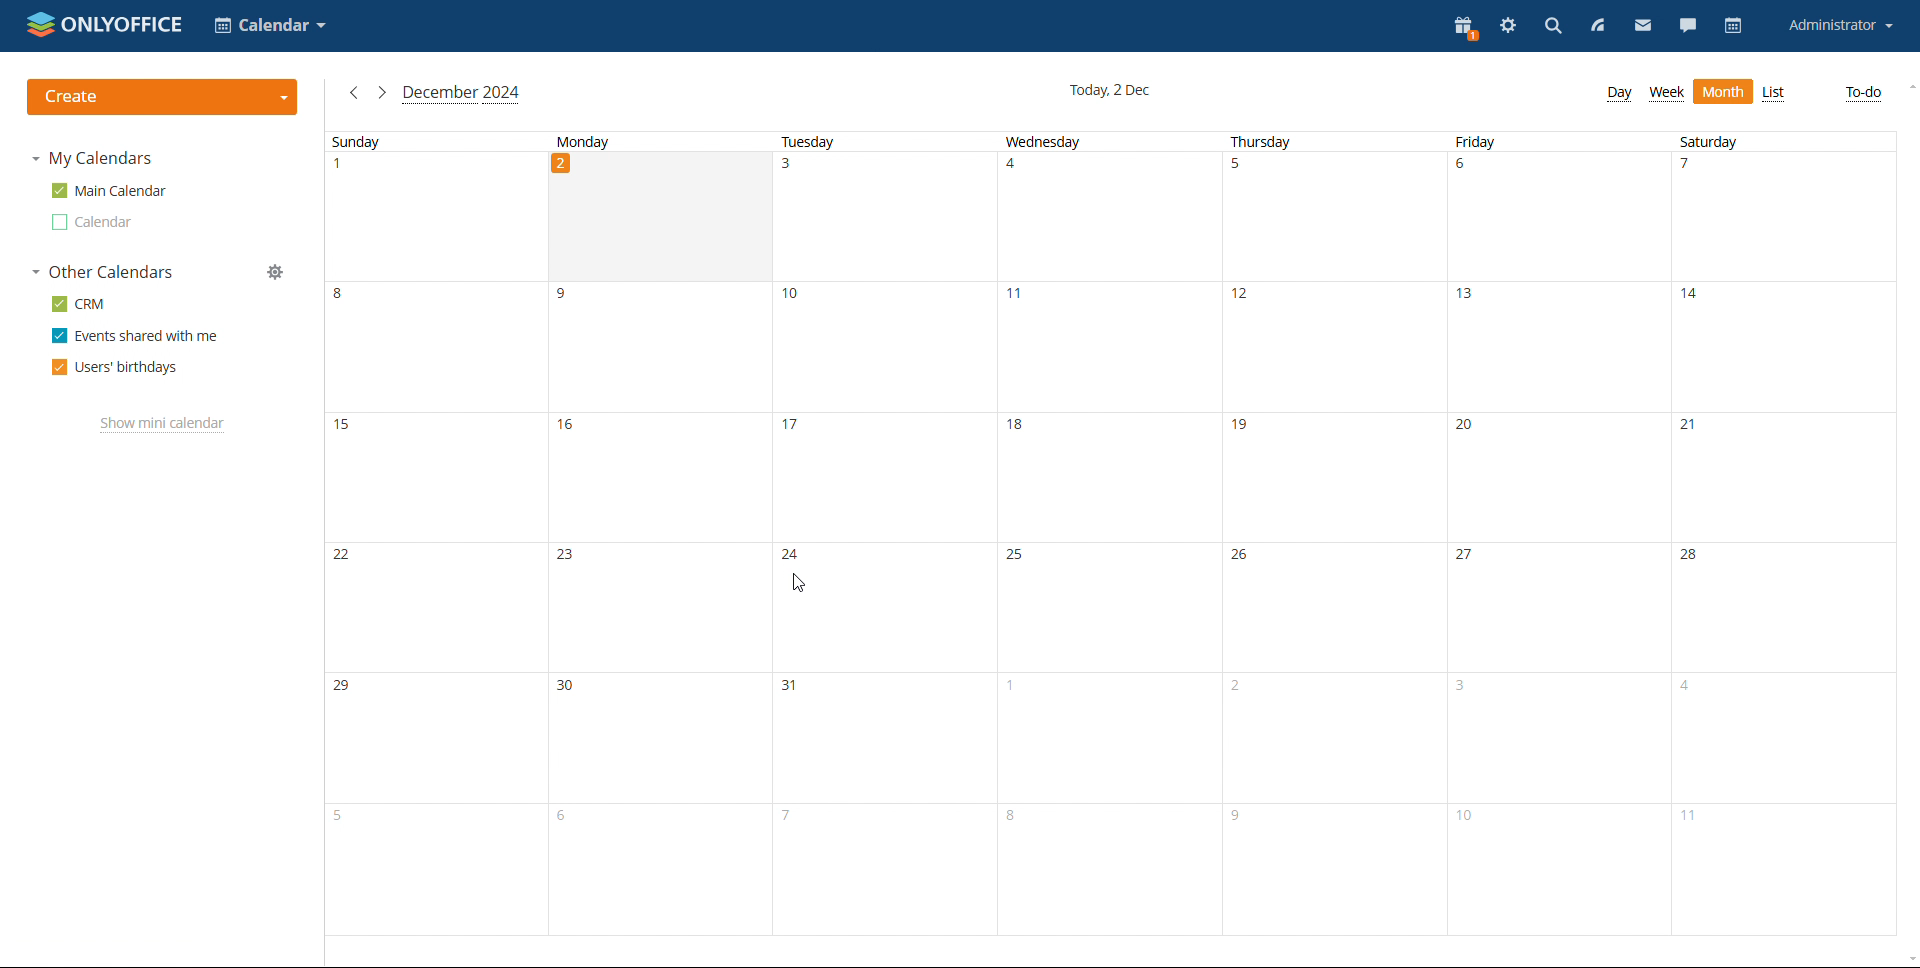  Describe the element at coordinates (566, 821) in the screenshot. I see `6` at that location.